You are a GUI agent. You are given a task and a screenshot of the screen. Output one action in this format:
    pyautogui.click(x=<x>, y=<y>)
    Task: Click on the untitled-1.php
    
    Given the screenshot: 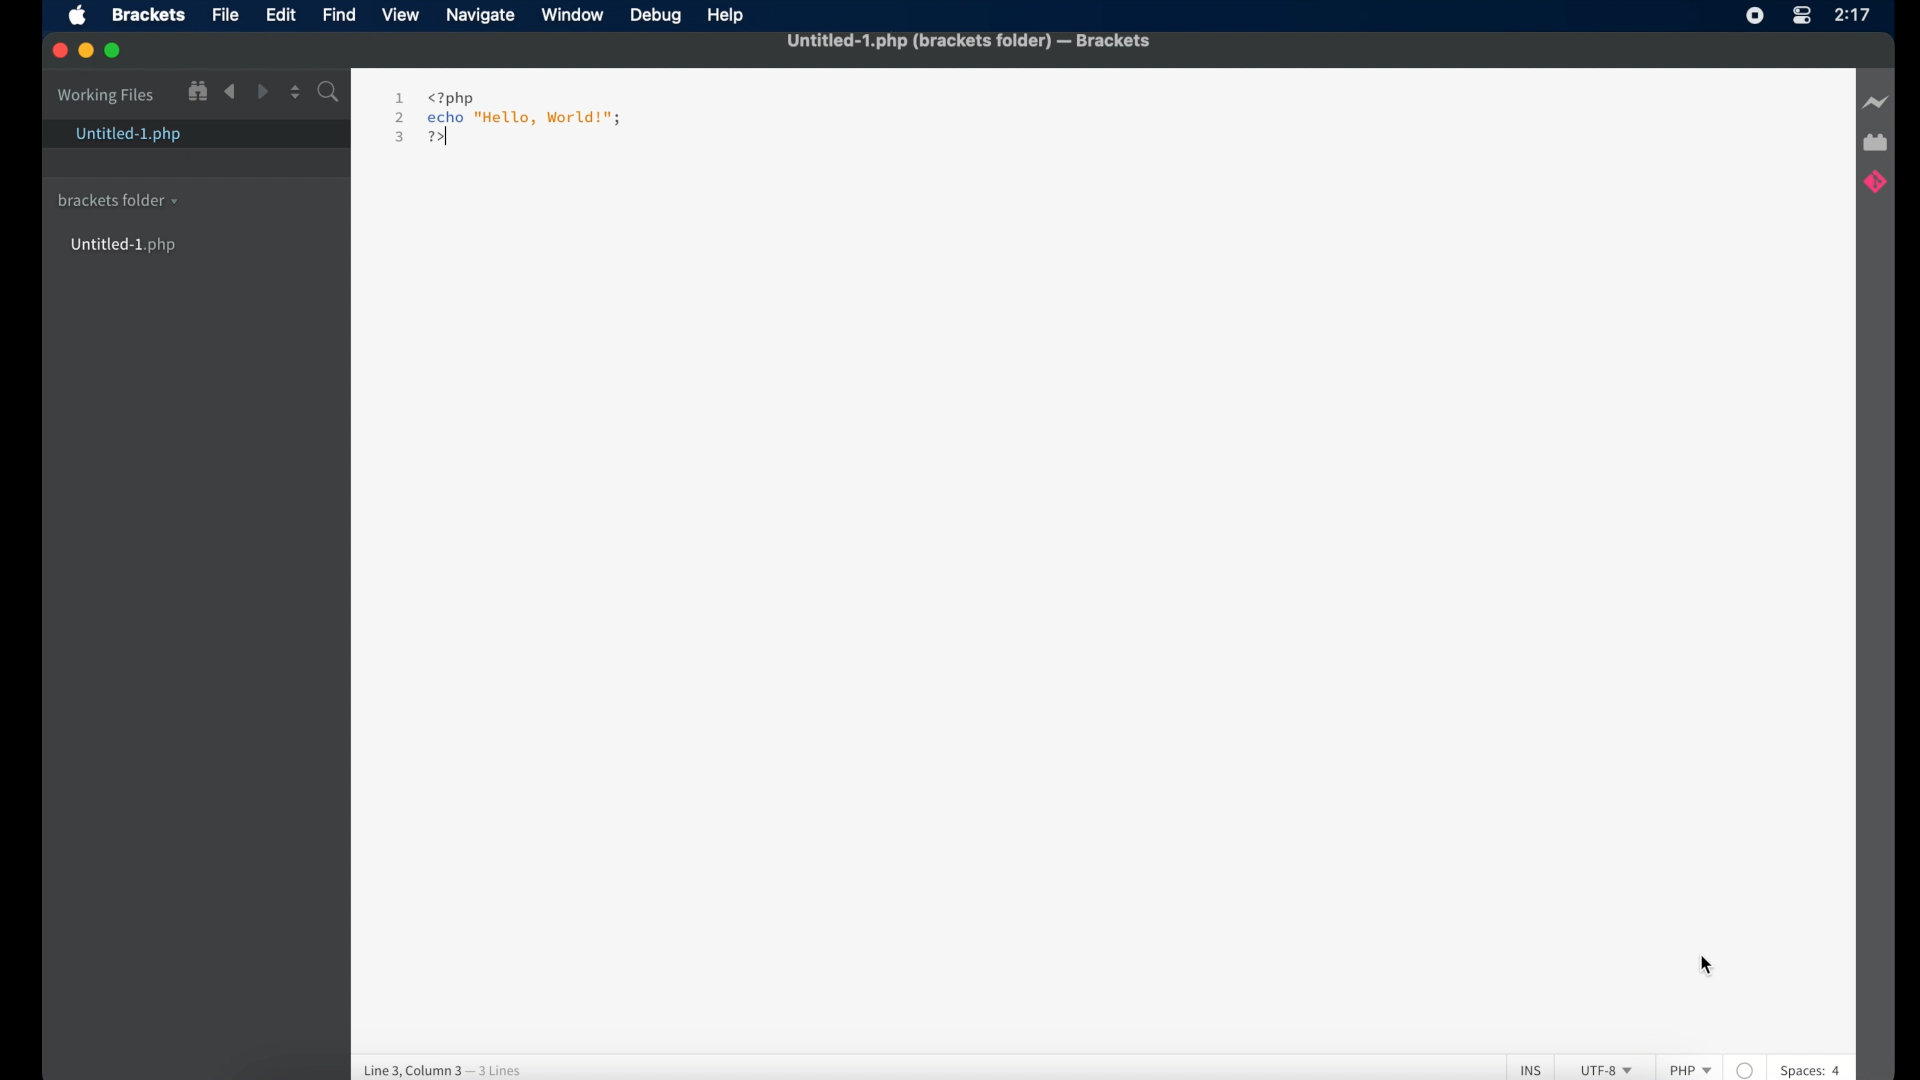 What is the action you would take?
    pyautogui.click(x=127, y=136)
    